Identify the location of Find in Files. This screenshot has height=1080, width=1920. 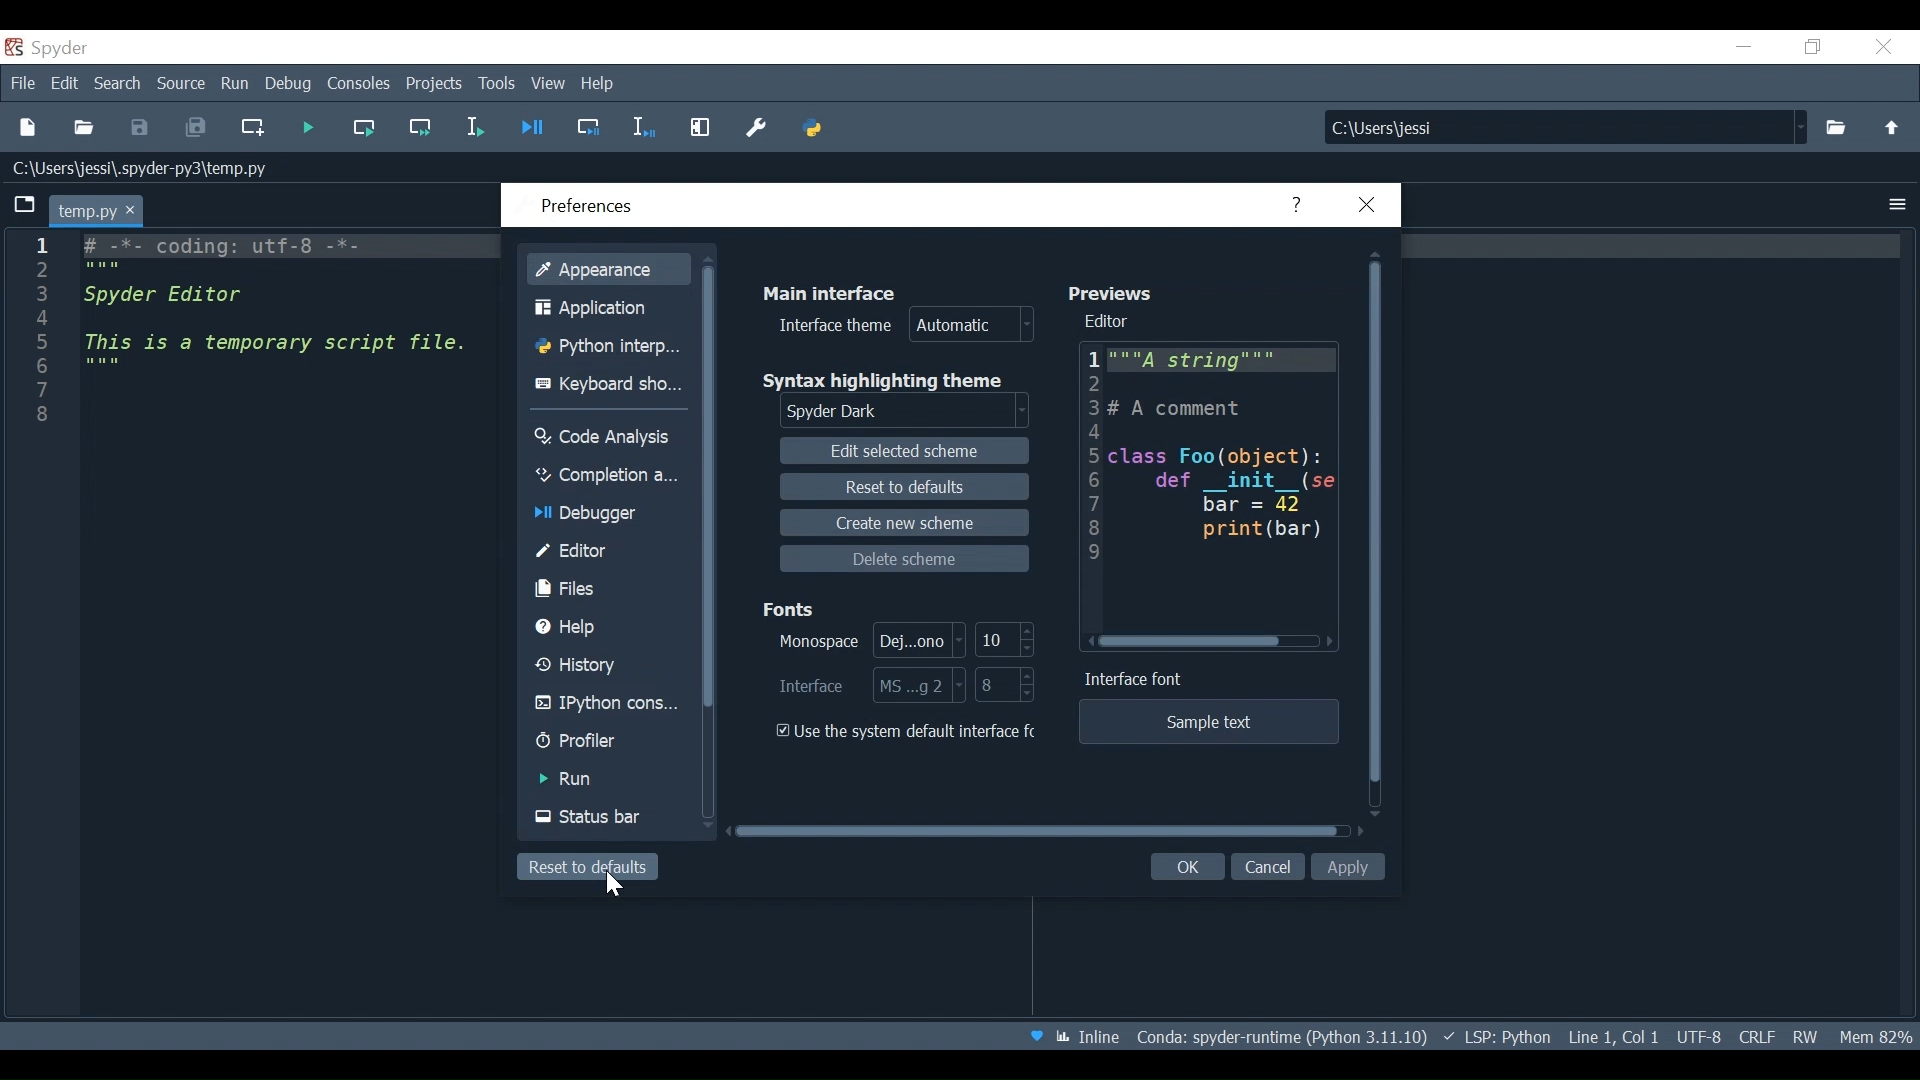
(1563, 127).